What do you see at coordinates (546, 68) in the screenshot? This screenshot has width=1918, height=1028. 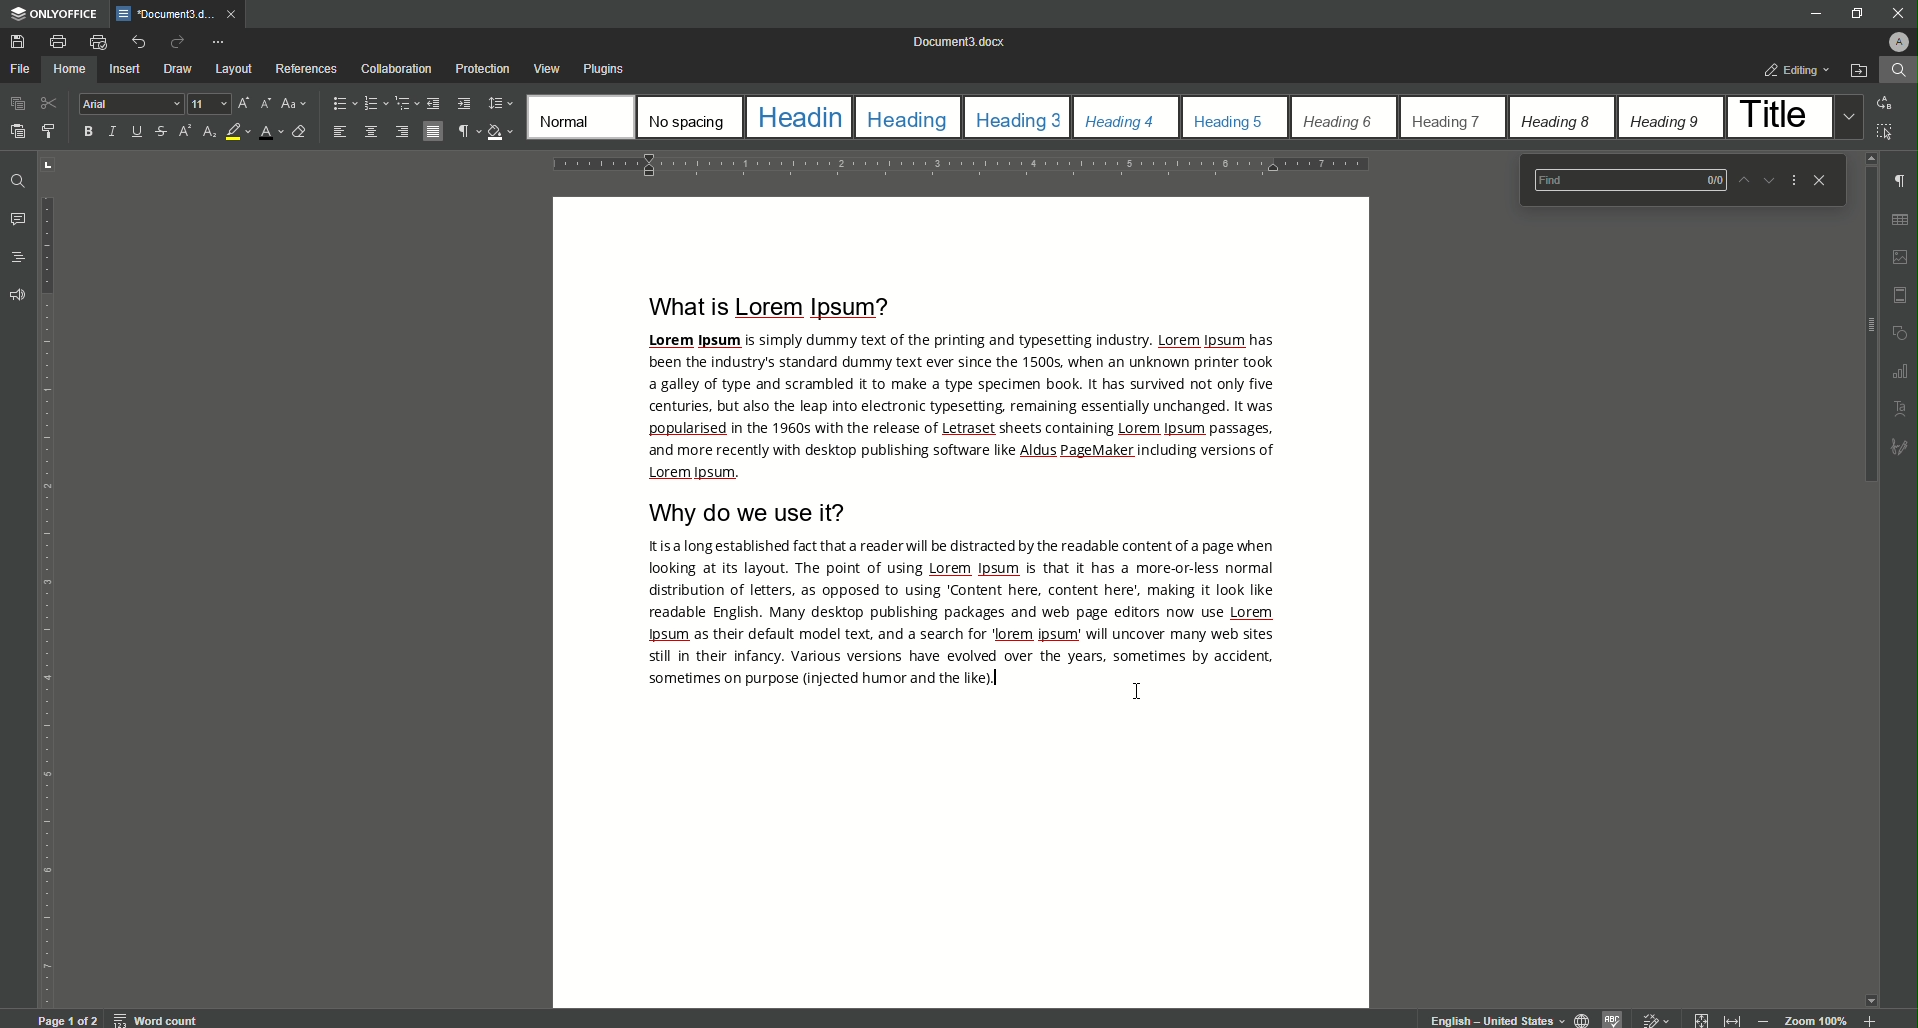 I see `View` at bounding box center [546, 68].